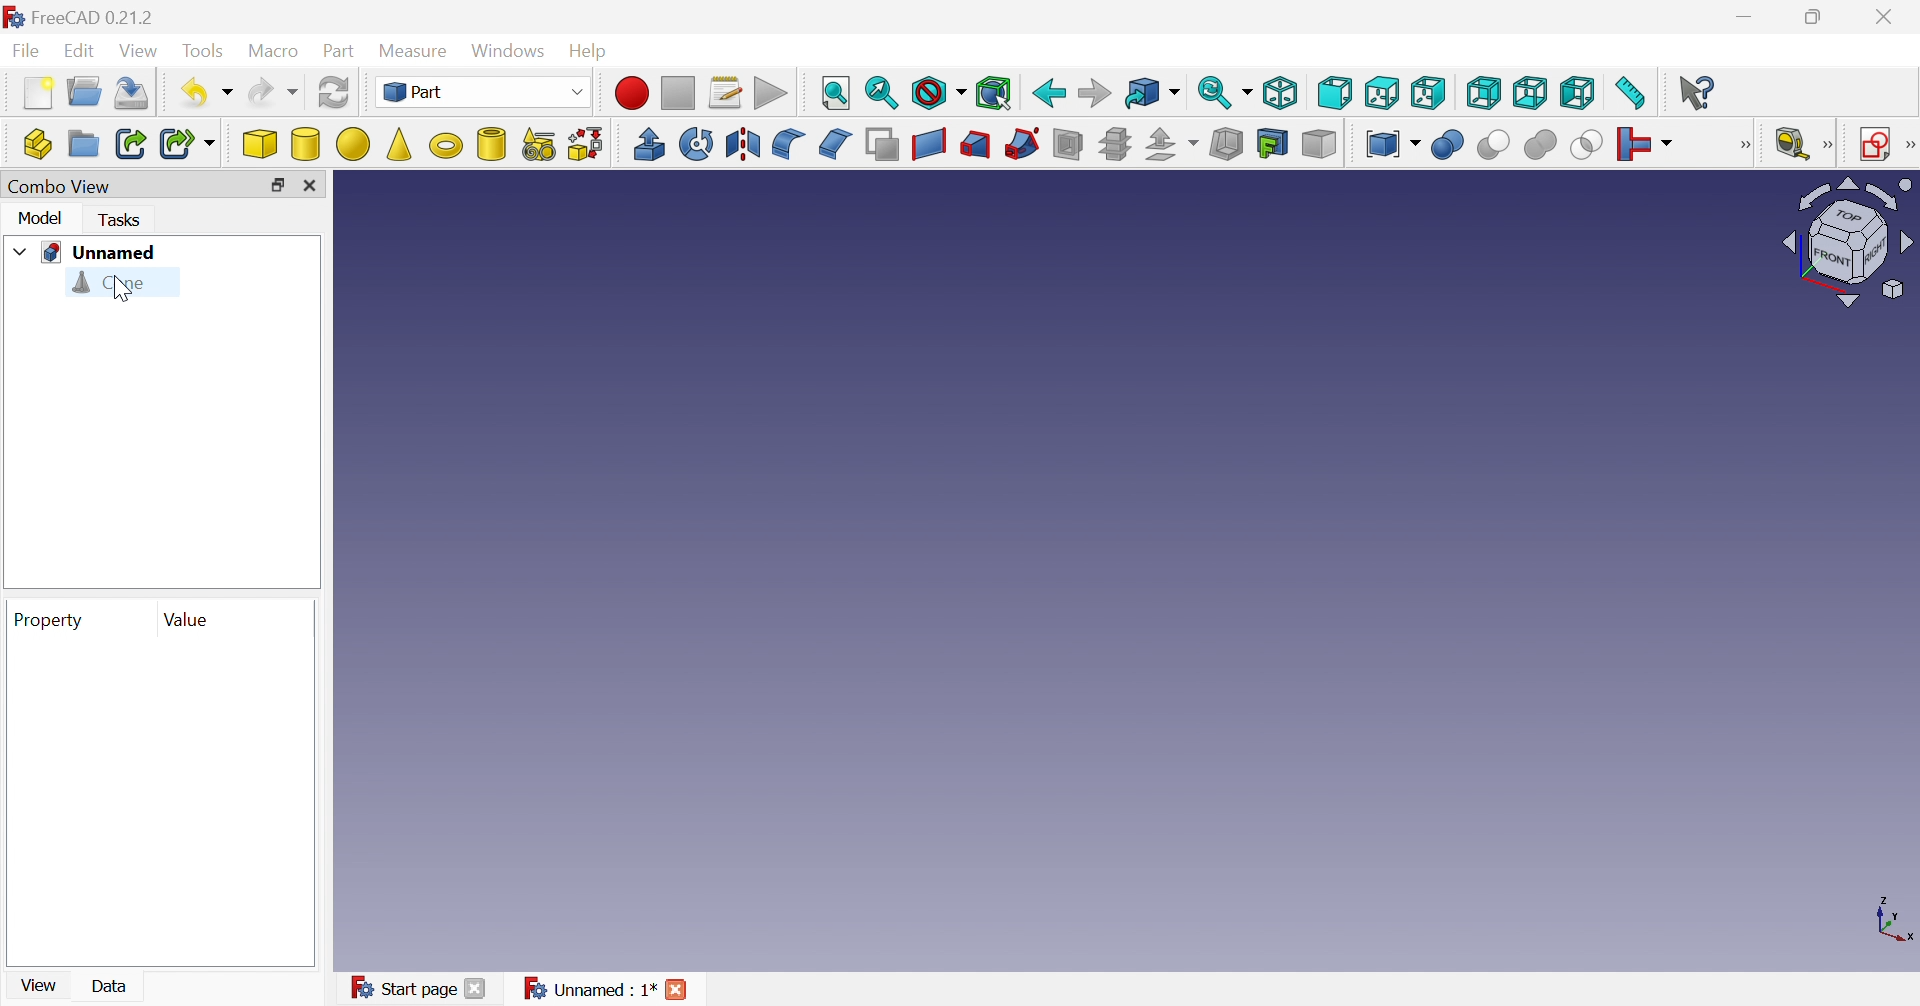 This screenshot has width=1920, height=1006. What do you see at coordinates (1382, 93) in the screenshot?
I see `Top` at bounding box center [1382, 93].